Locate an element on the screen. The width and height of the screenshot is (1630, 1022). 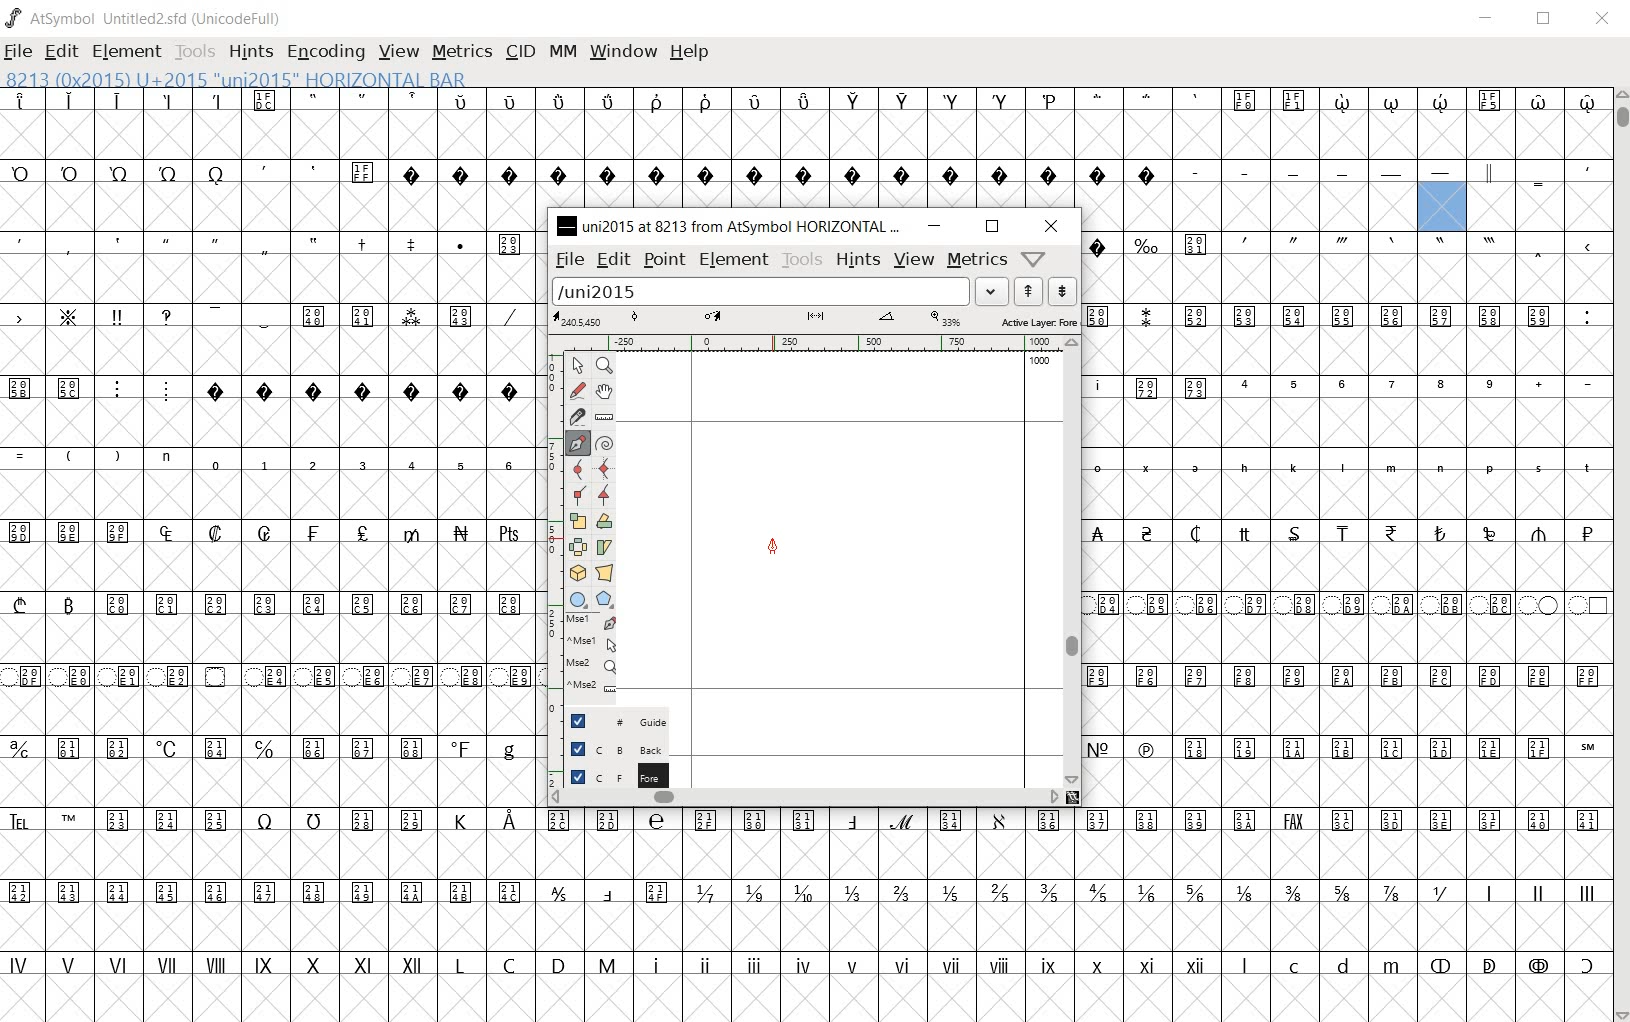
glyph characters is located at coordinates (1092, 124).